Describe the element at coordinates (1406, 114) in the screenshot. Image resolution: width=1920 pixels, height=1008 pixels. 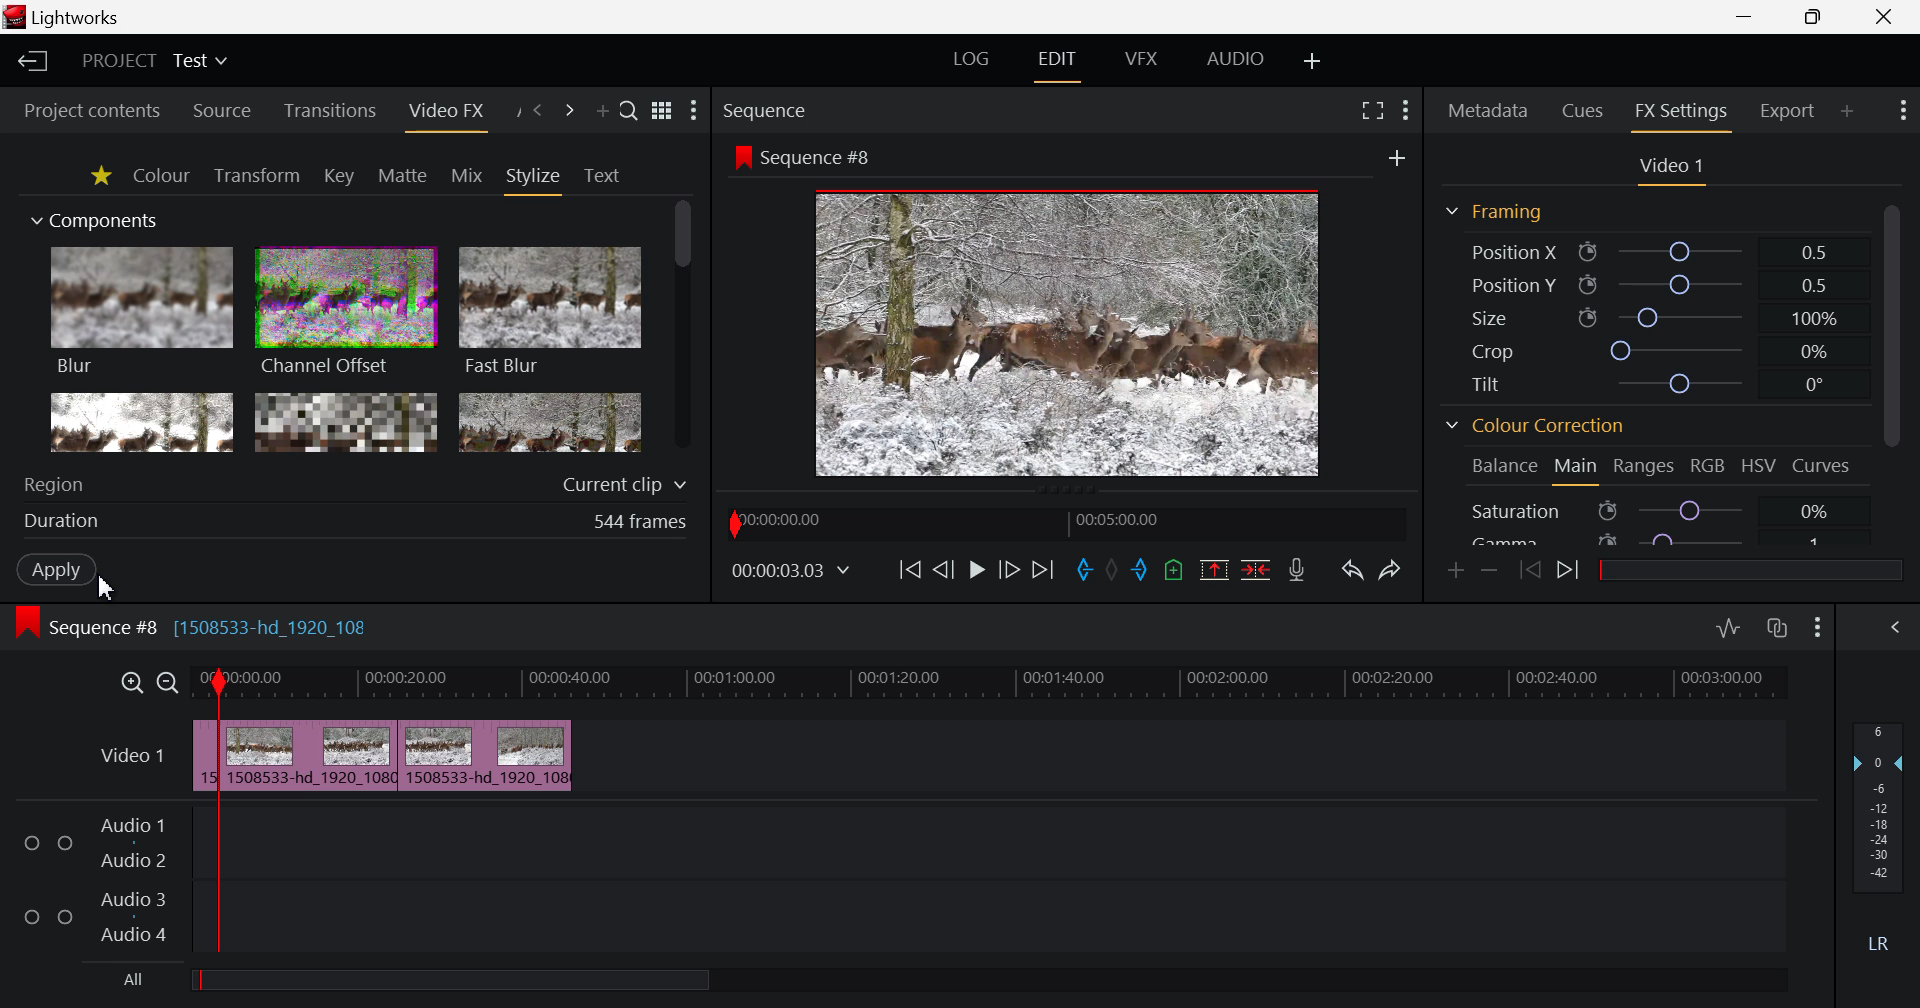
I see `Show Settings` at that location.